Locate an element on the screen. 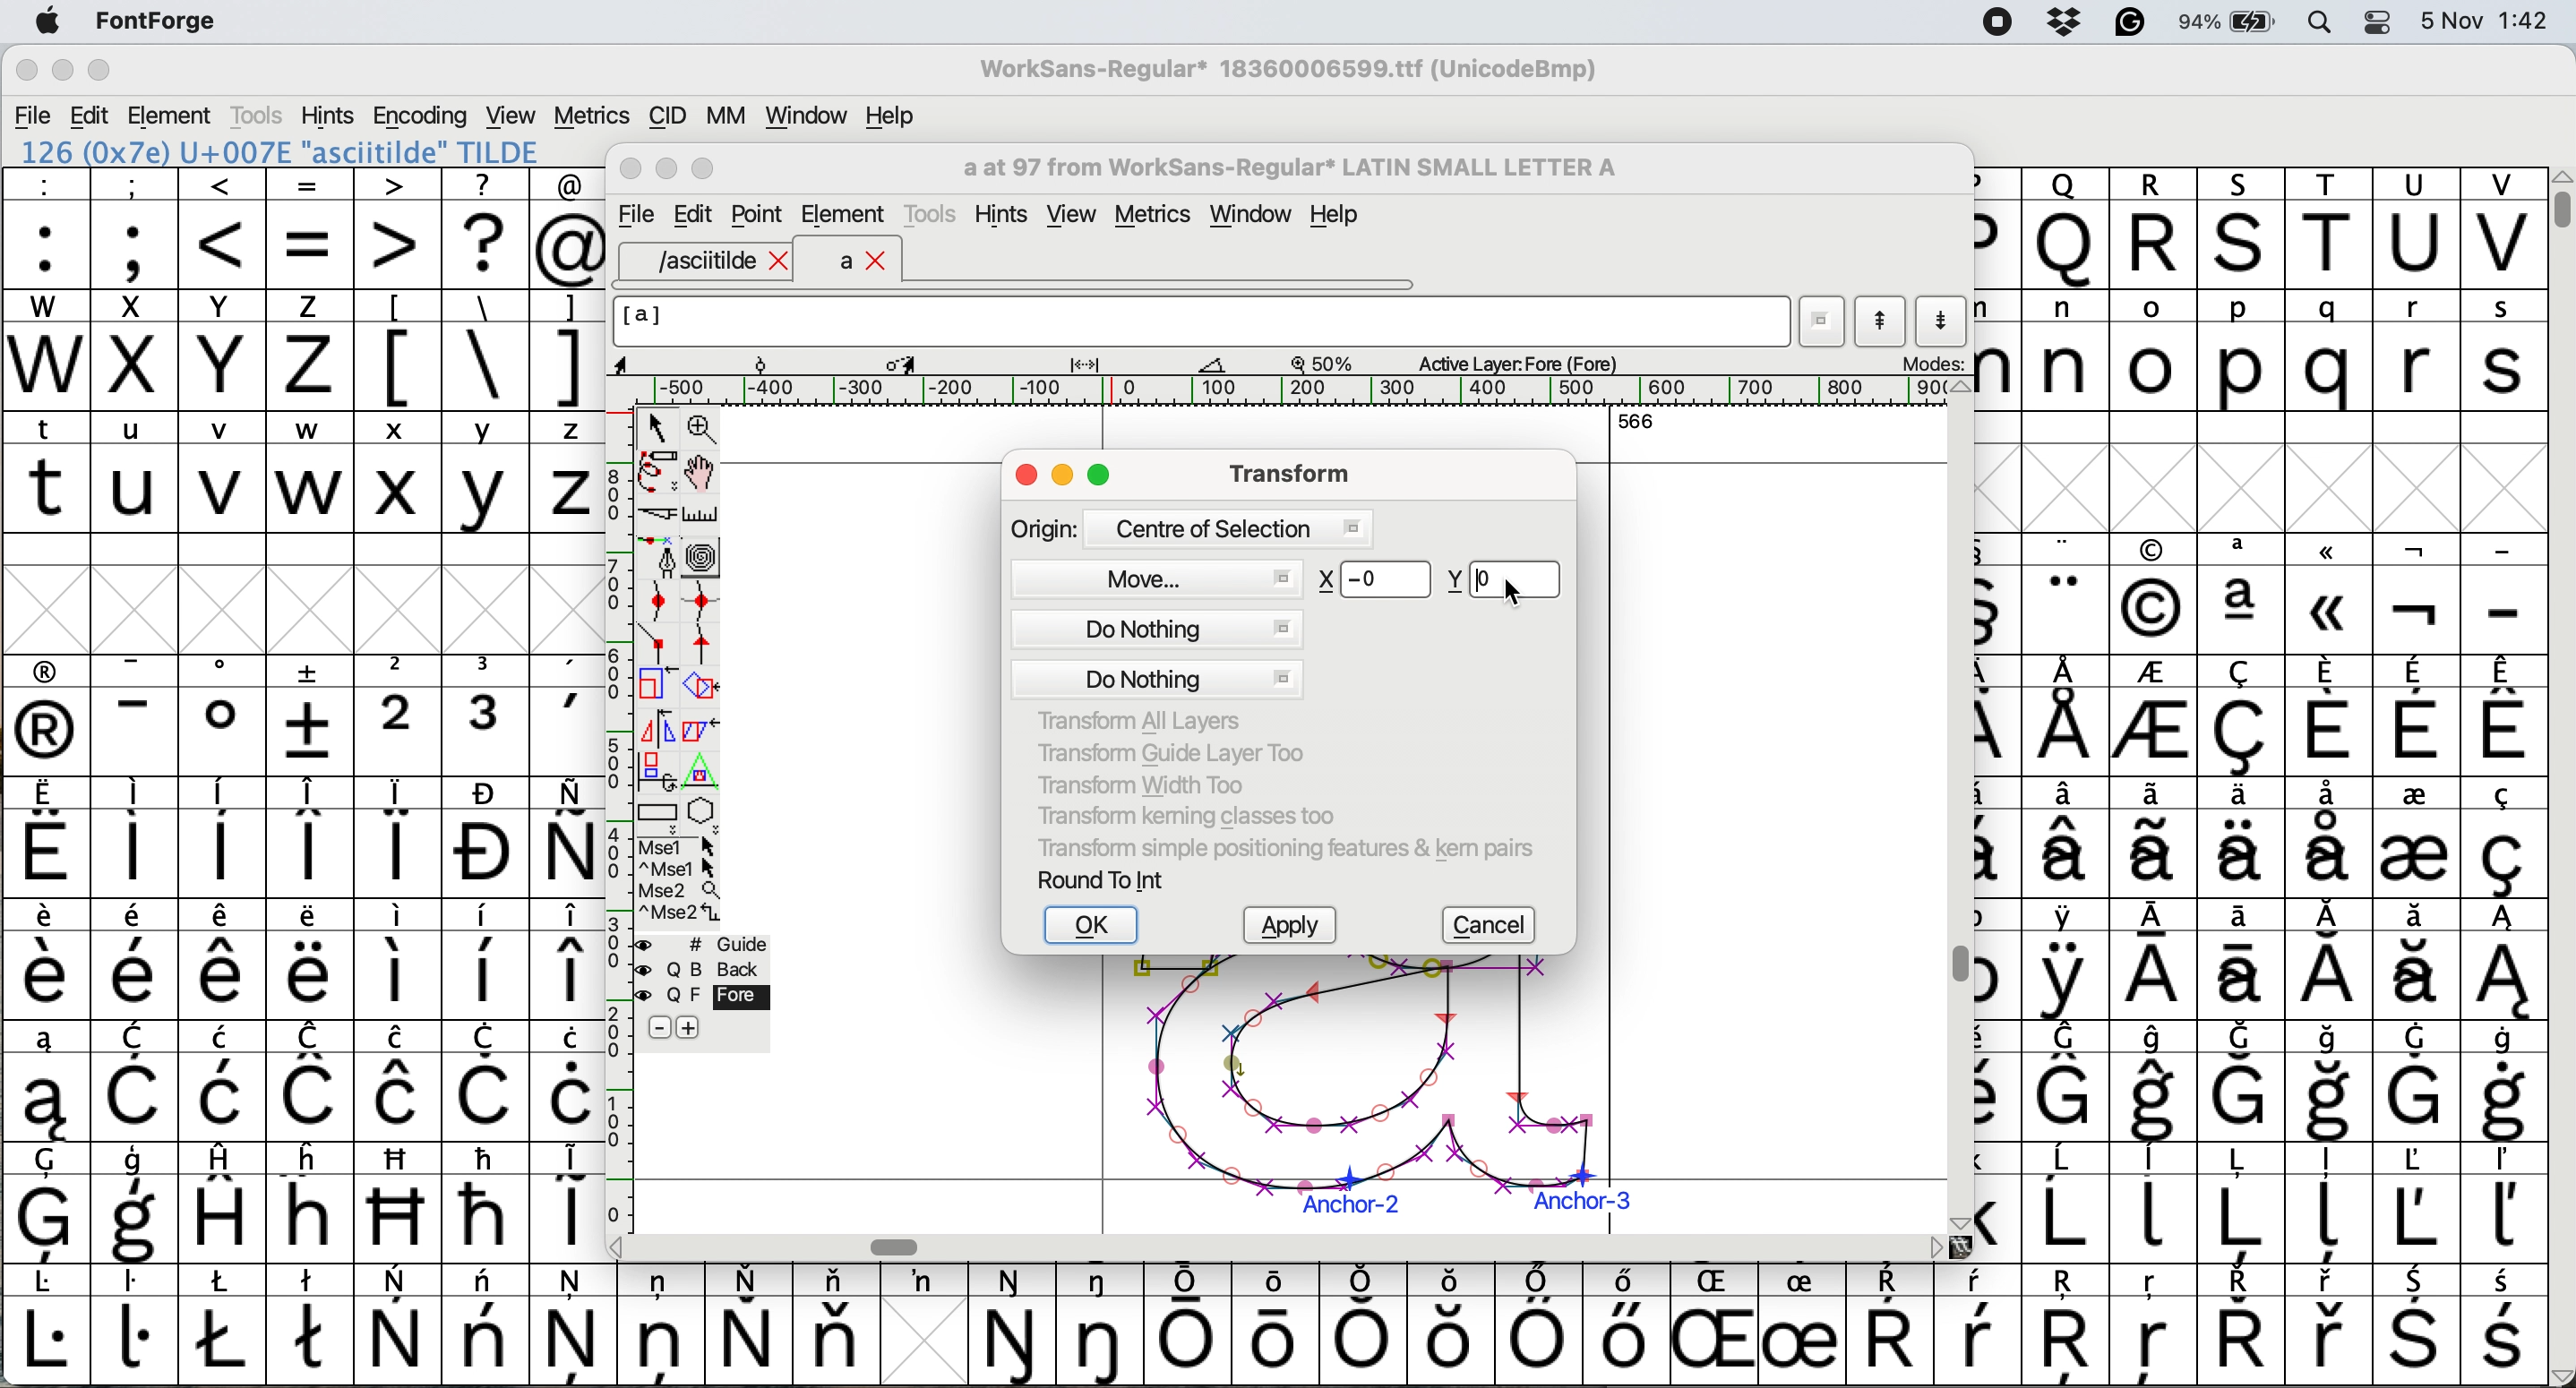 Image resolution: width=2576 pixels, height=1388 pixels. r is located at coordinates (2414, 351).